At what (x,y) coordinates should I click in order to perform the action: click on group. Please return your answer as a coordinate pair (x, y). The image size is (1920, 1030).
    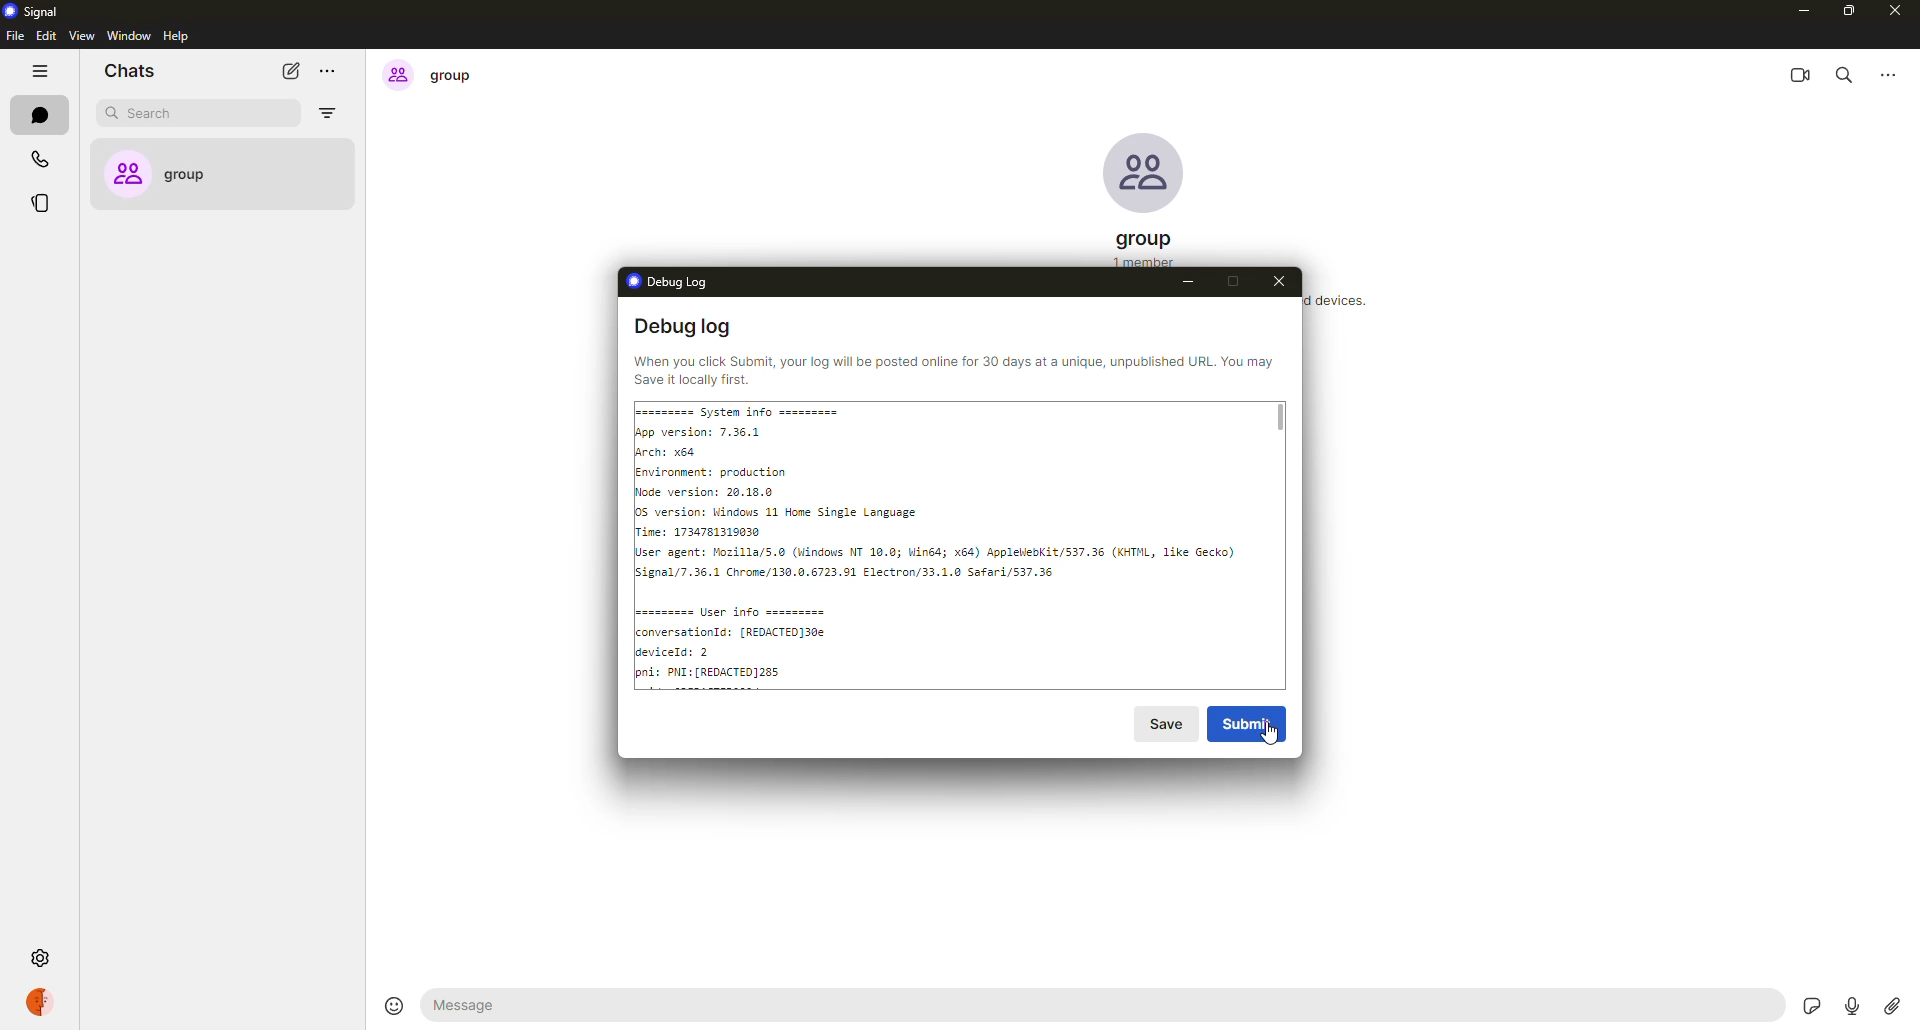
    Looking at the image, I should click on (430, 76).